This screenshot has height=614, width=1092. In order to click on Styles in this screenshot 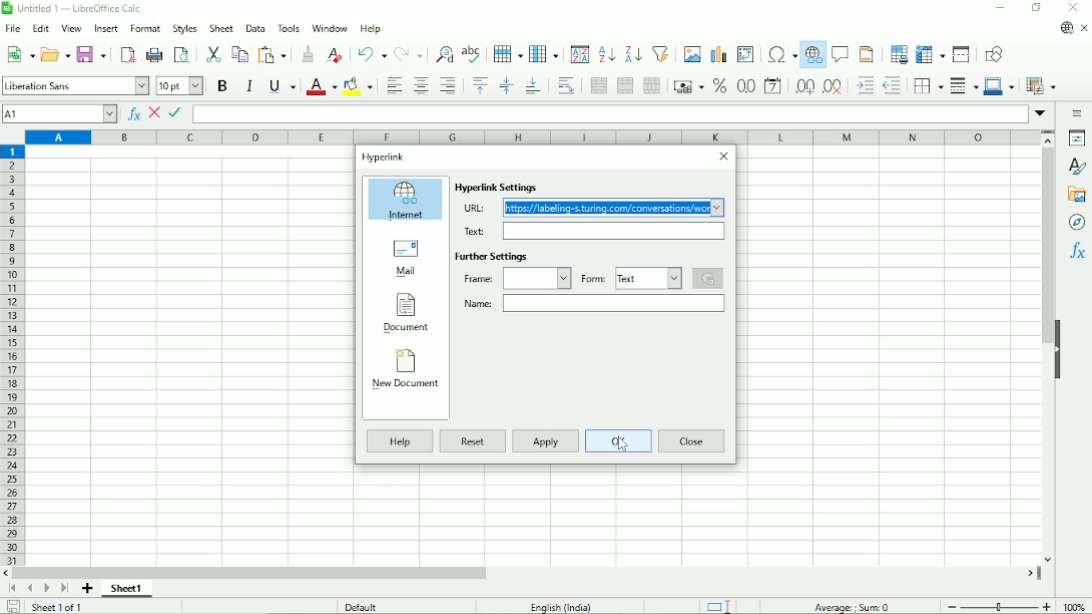, I will do `click(184, 29)`.